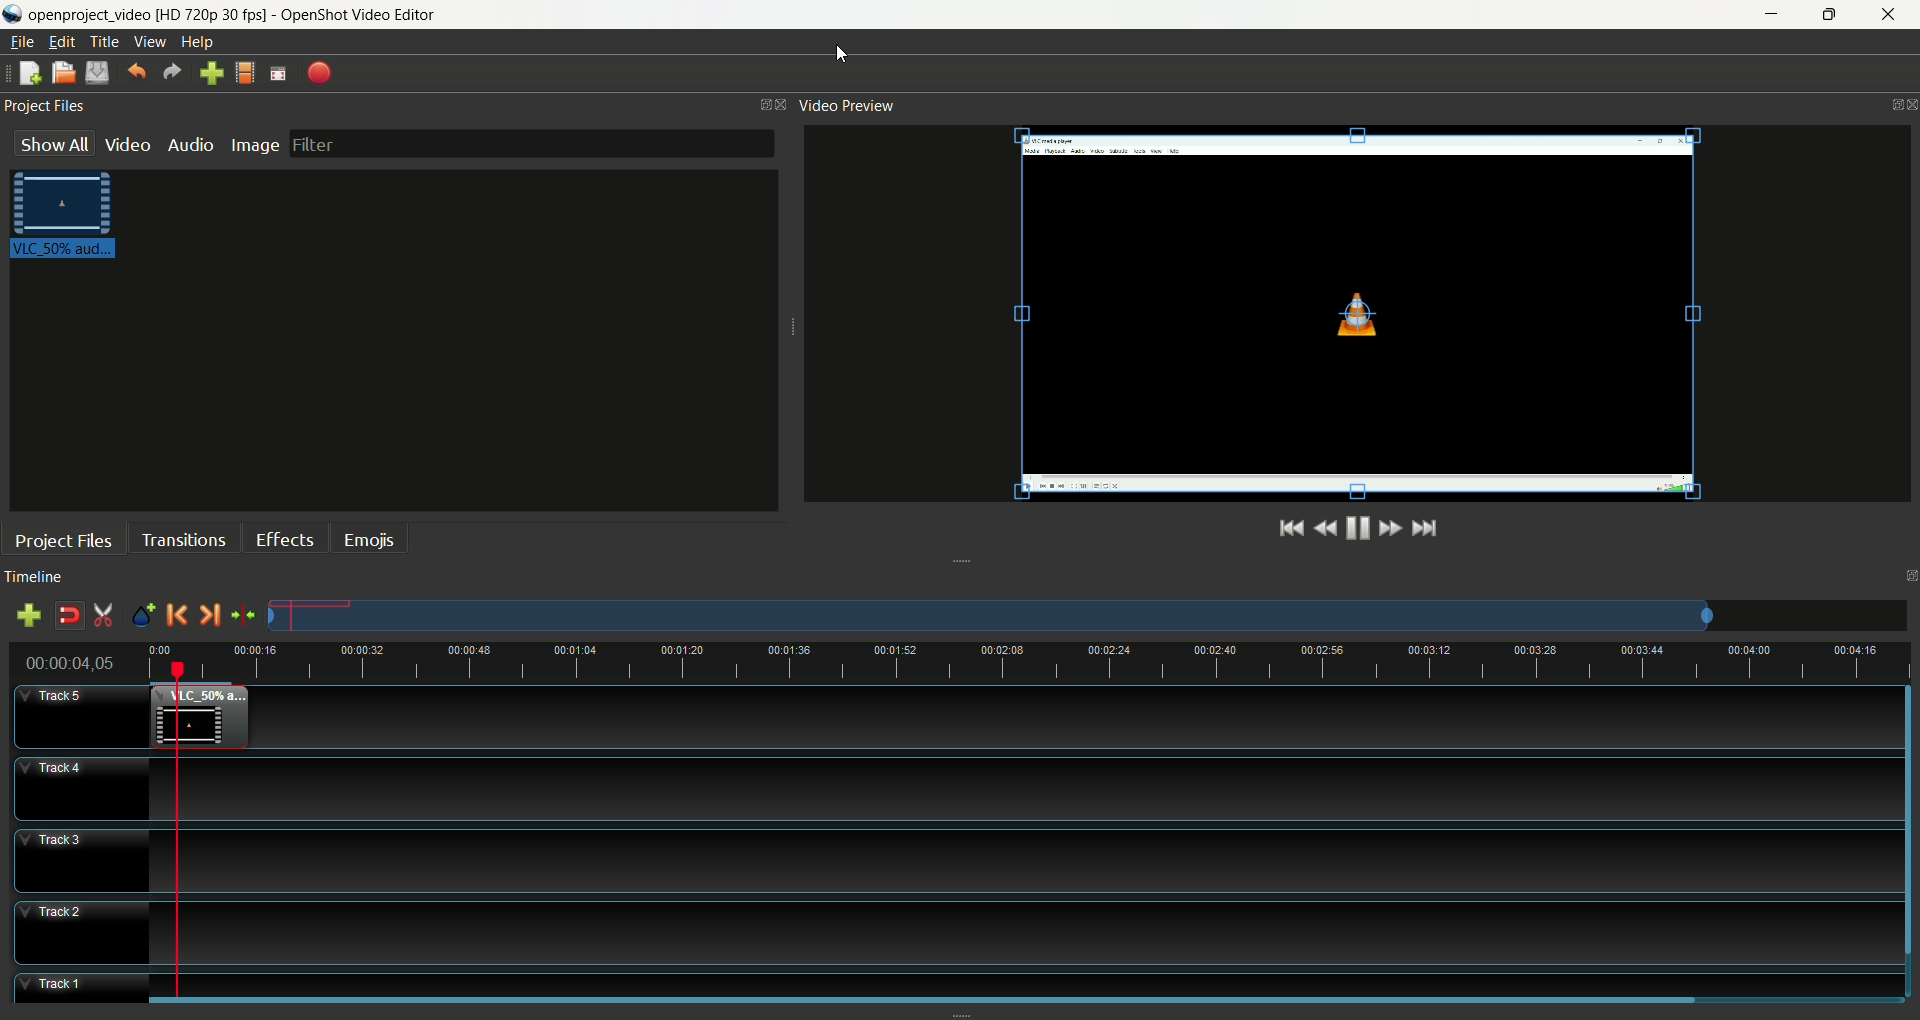 The height and width of the screenshot is (1020, 1920). I want to click on video clip, so click(68, 219).